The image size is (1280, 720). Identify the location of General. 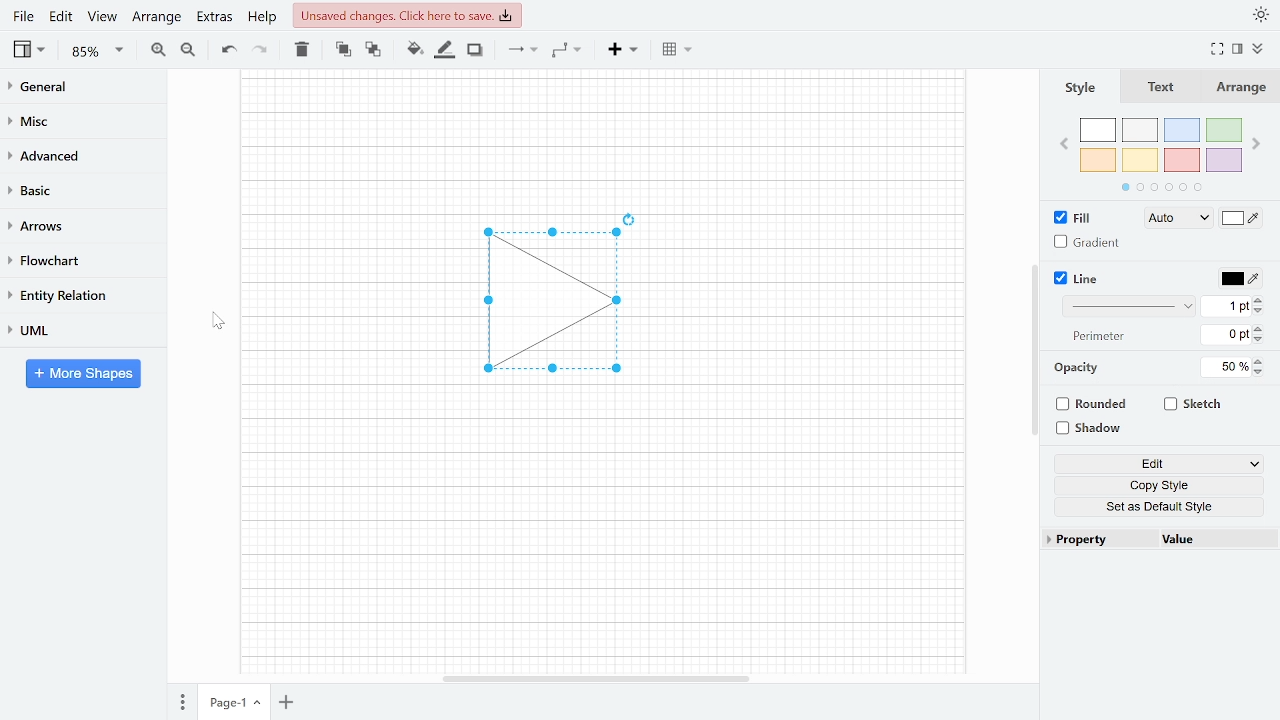
(76, 89).